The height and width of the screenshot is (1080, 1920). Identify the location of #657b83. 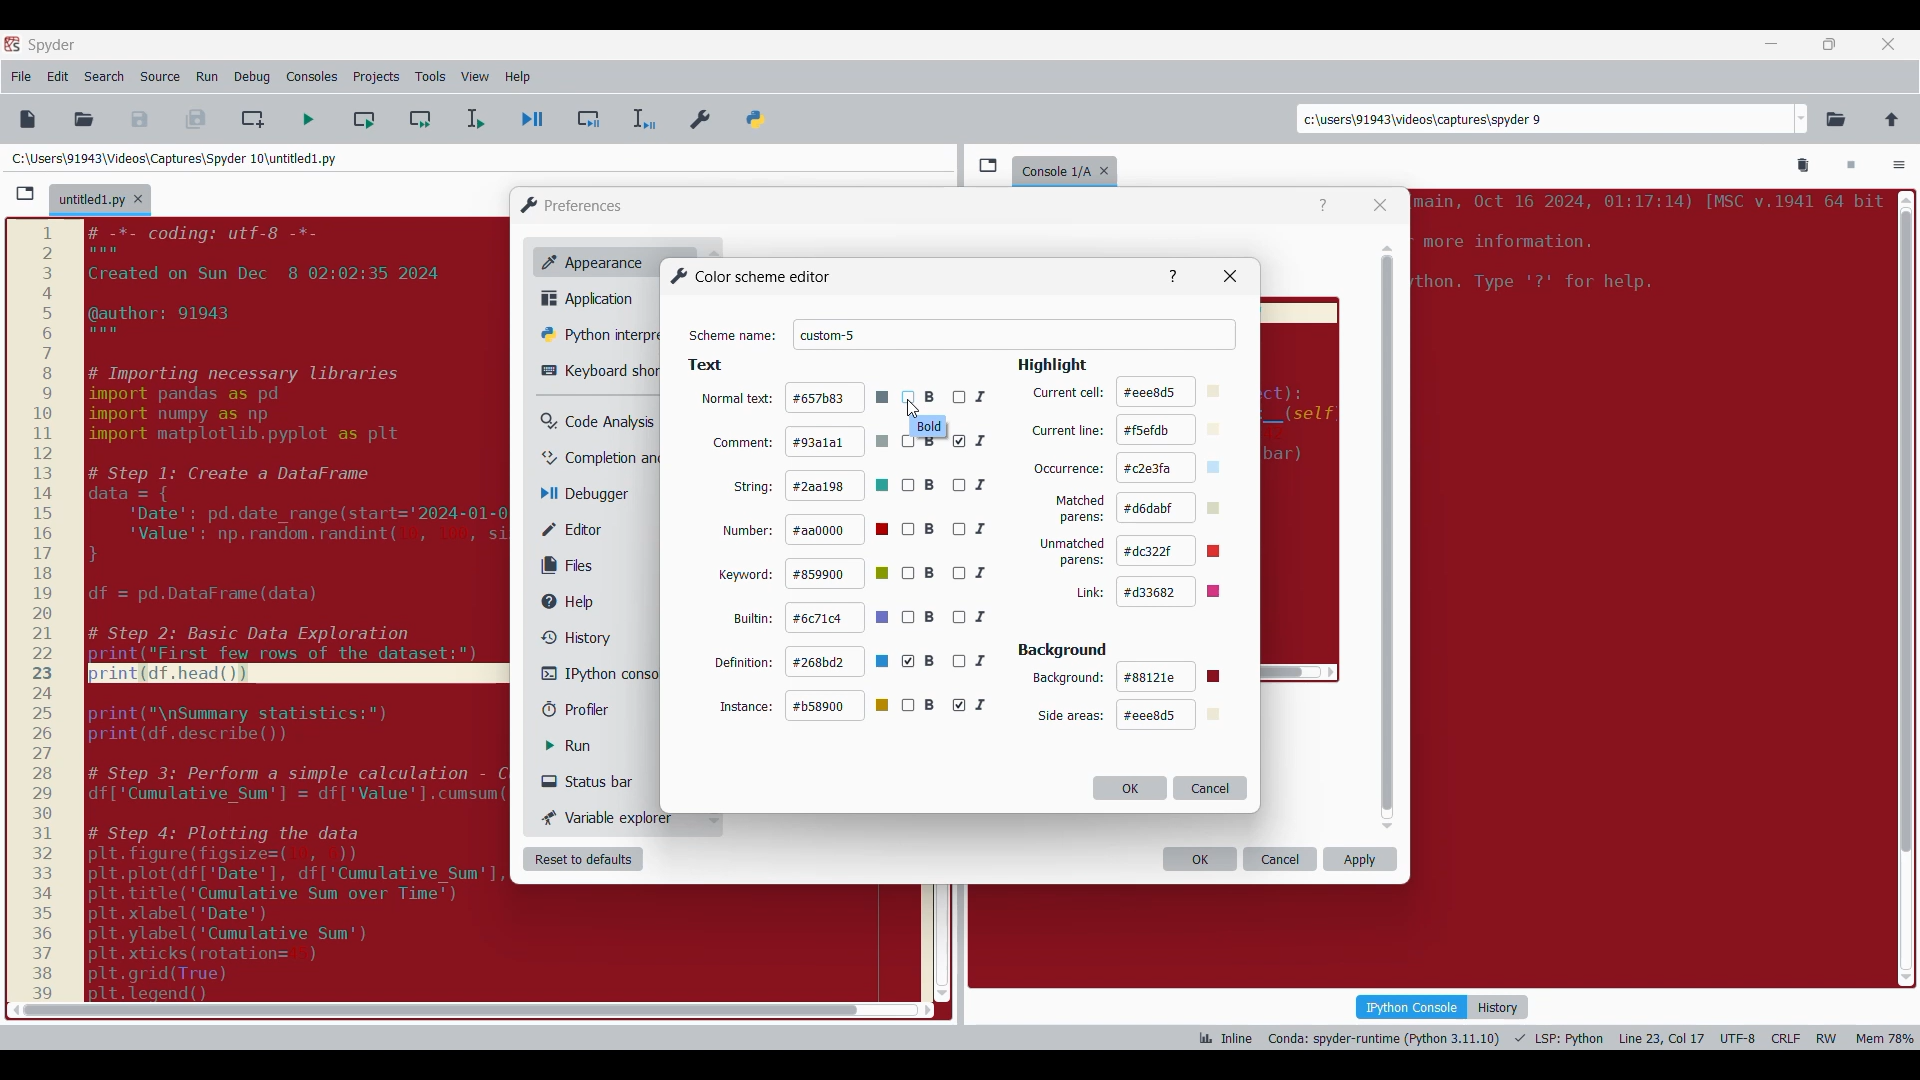
(838, 397).